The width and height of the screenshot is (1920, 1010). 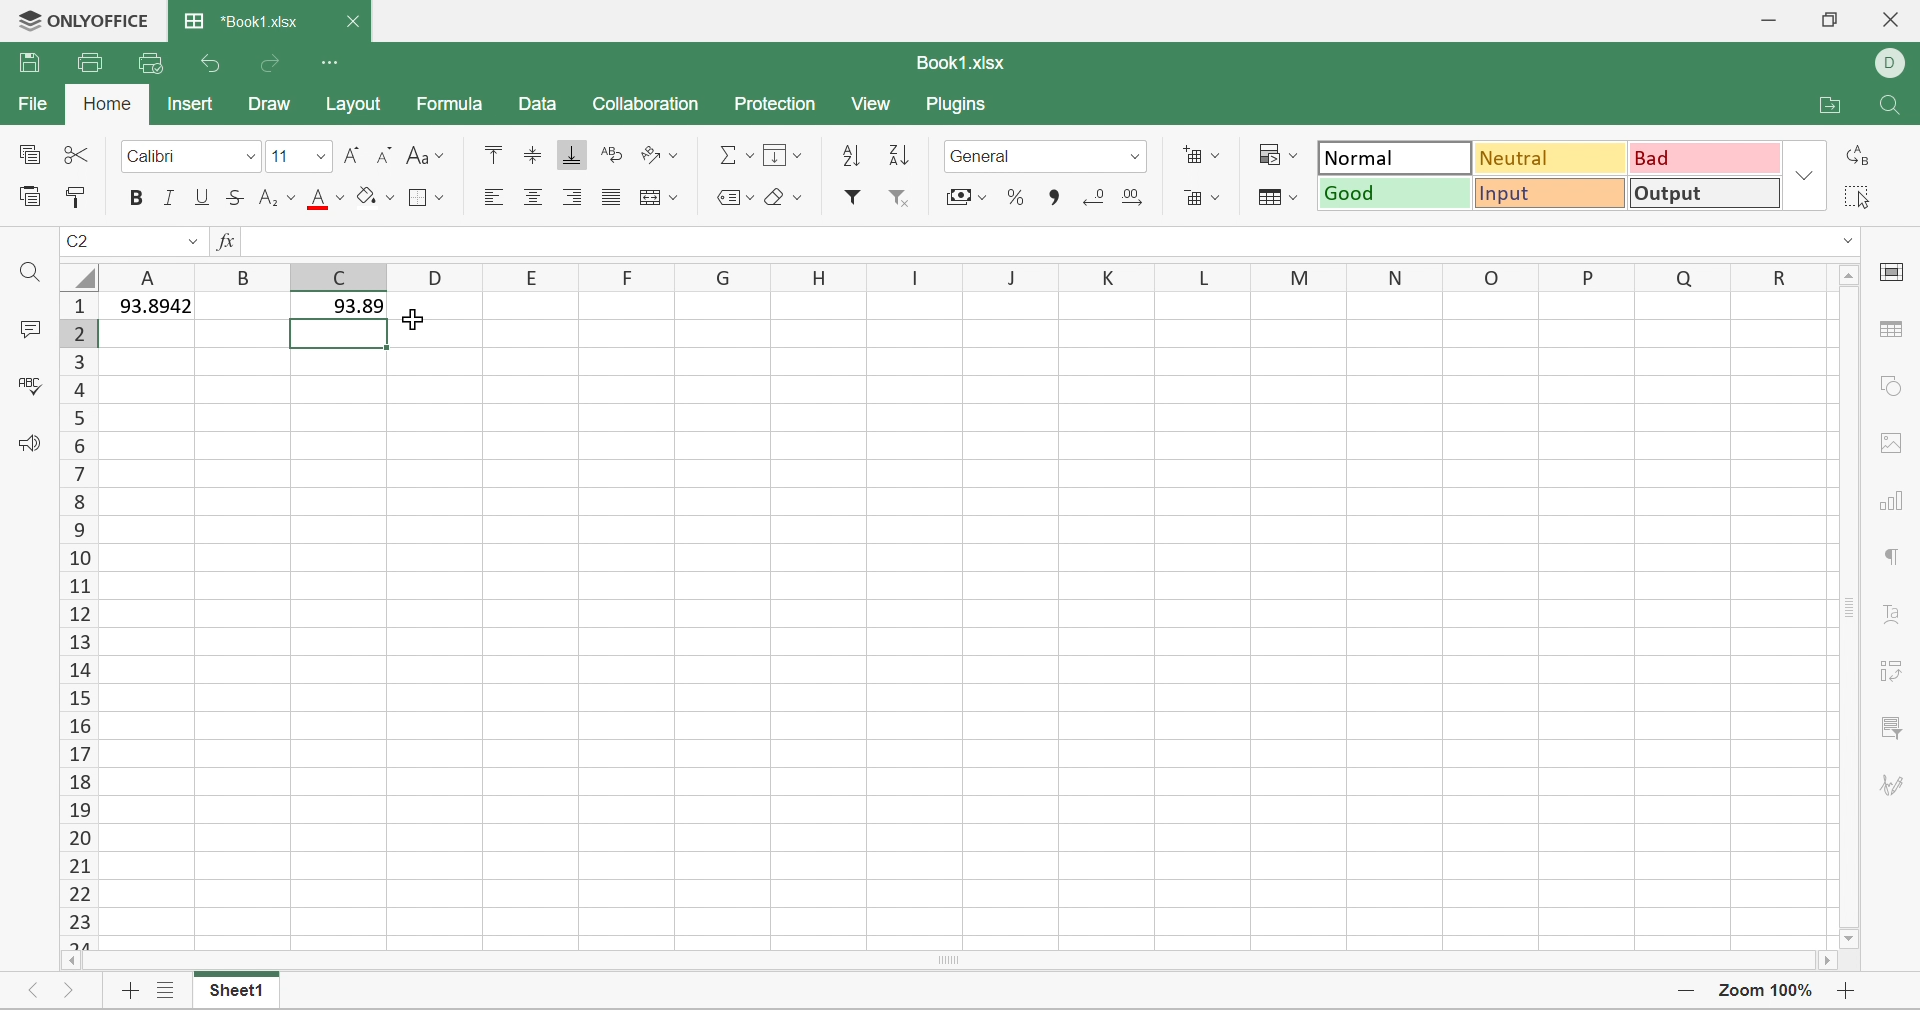 What do you see at coordinates (169, 196) in the screenshot?
I see `Italic` at bounding box center [169, 196].